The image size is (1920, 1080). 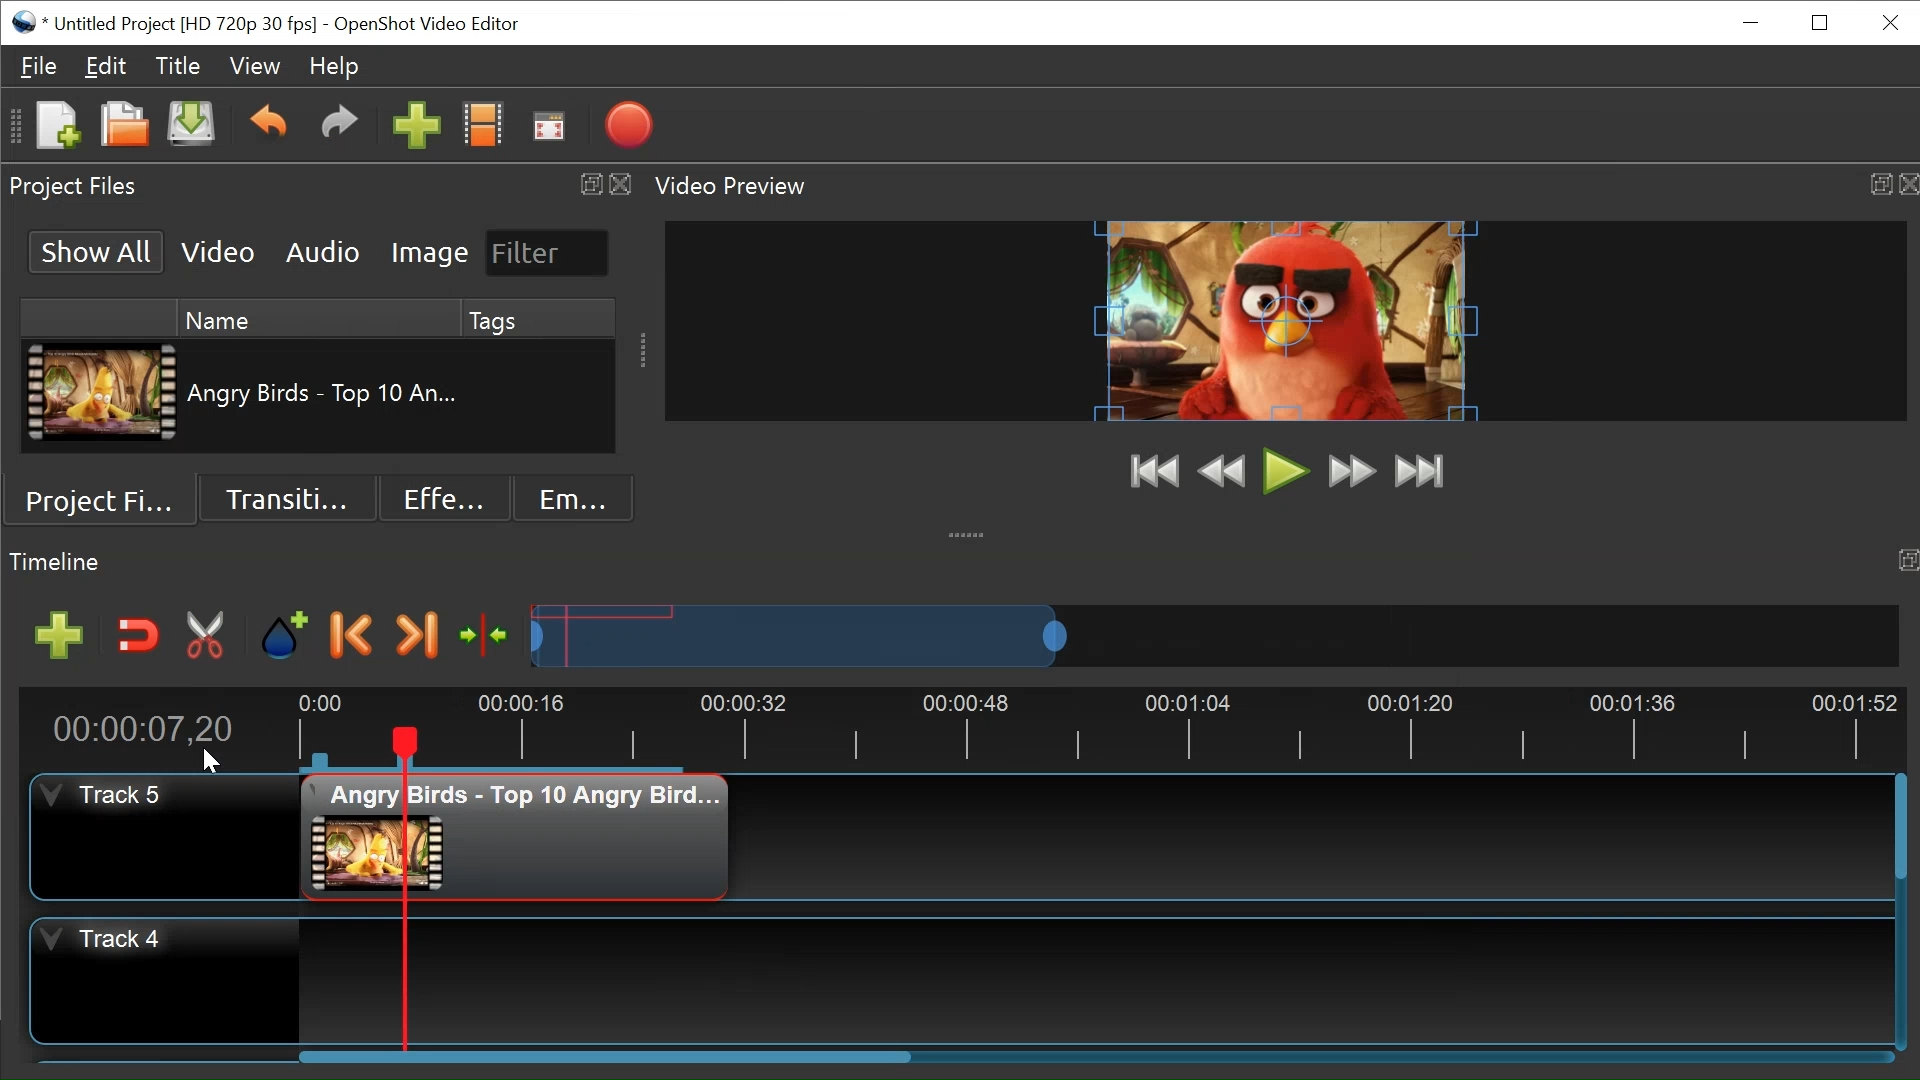 I want to click on Track Panel, so click(x=1081, y=983).